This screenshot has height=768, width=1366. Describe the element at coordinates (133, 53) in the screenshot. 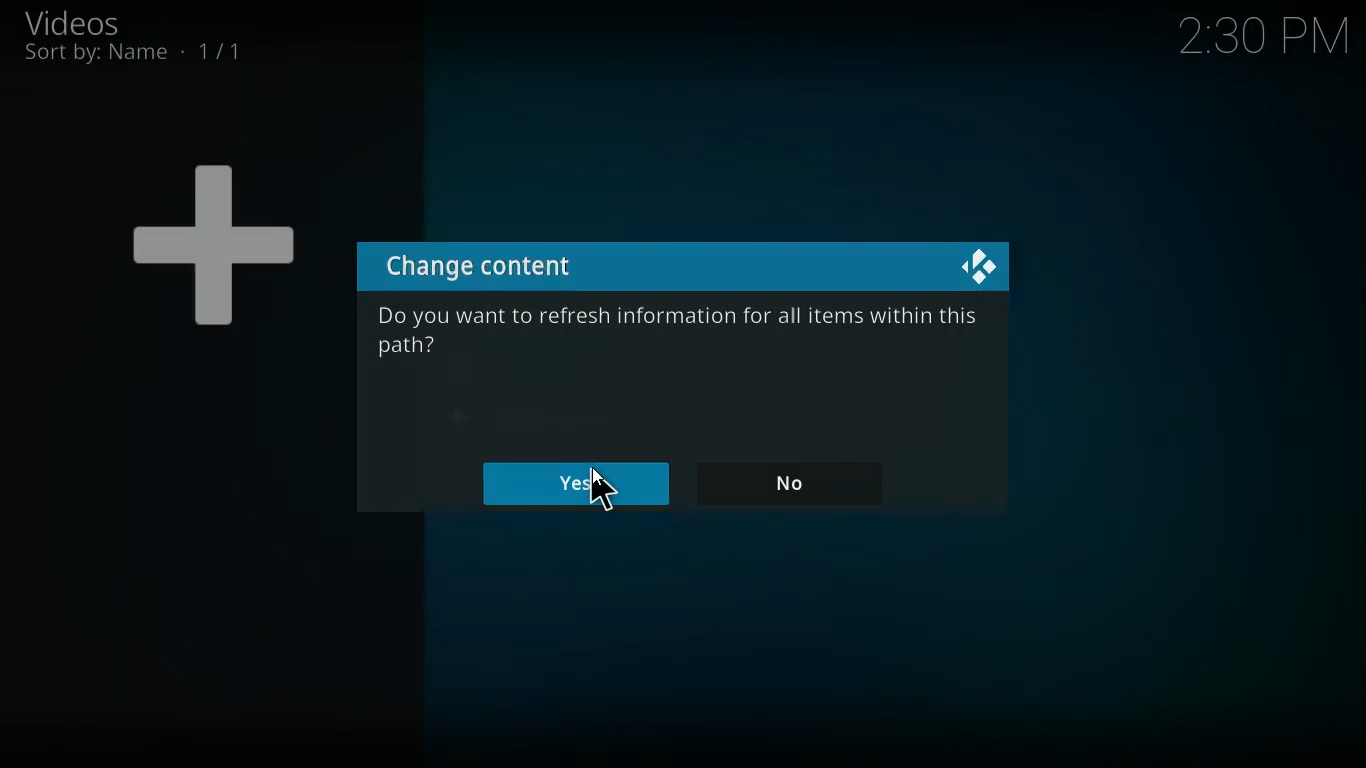

I see `sort by name 1/1` at that location.